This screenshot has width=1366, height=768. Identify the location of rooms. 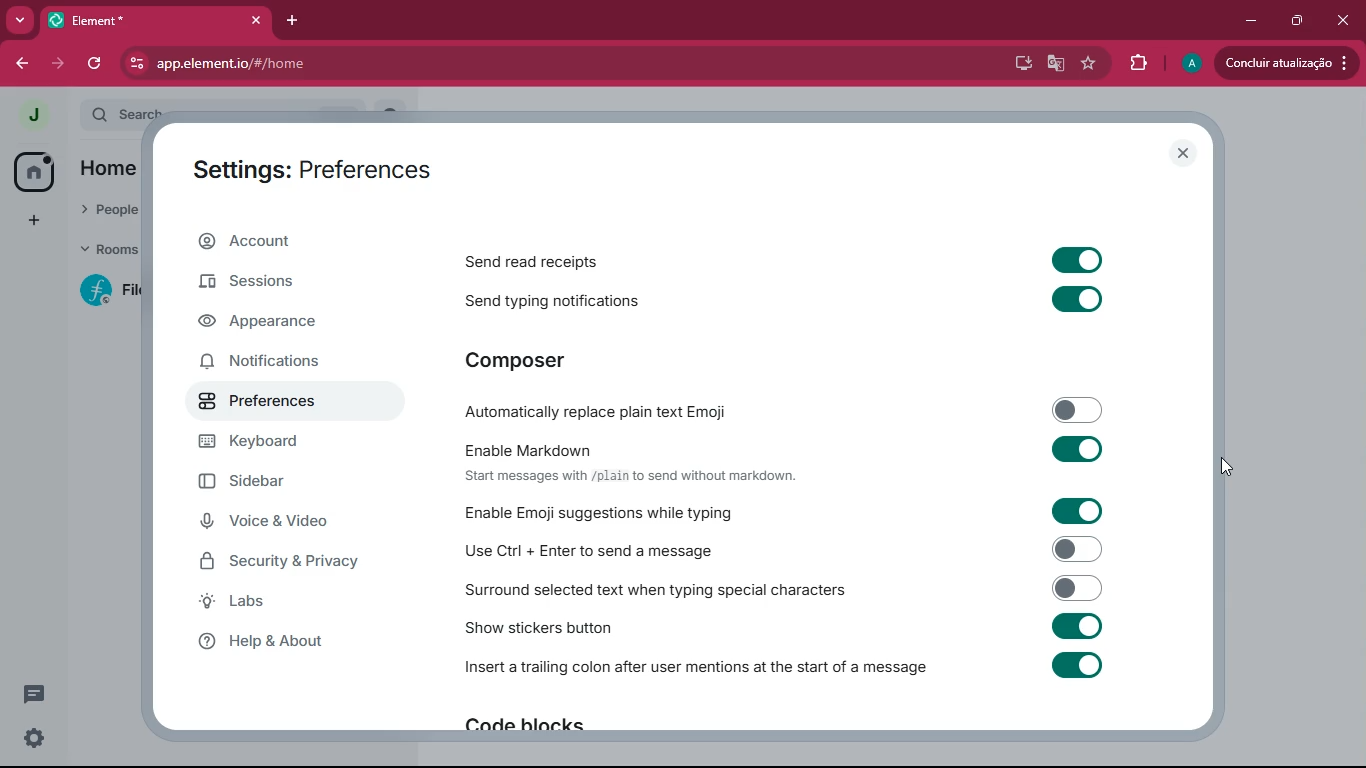
(111, 250).